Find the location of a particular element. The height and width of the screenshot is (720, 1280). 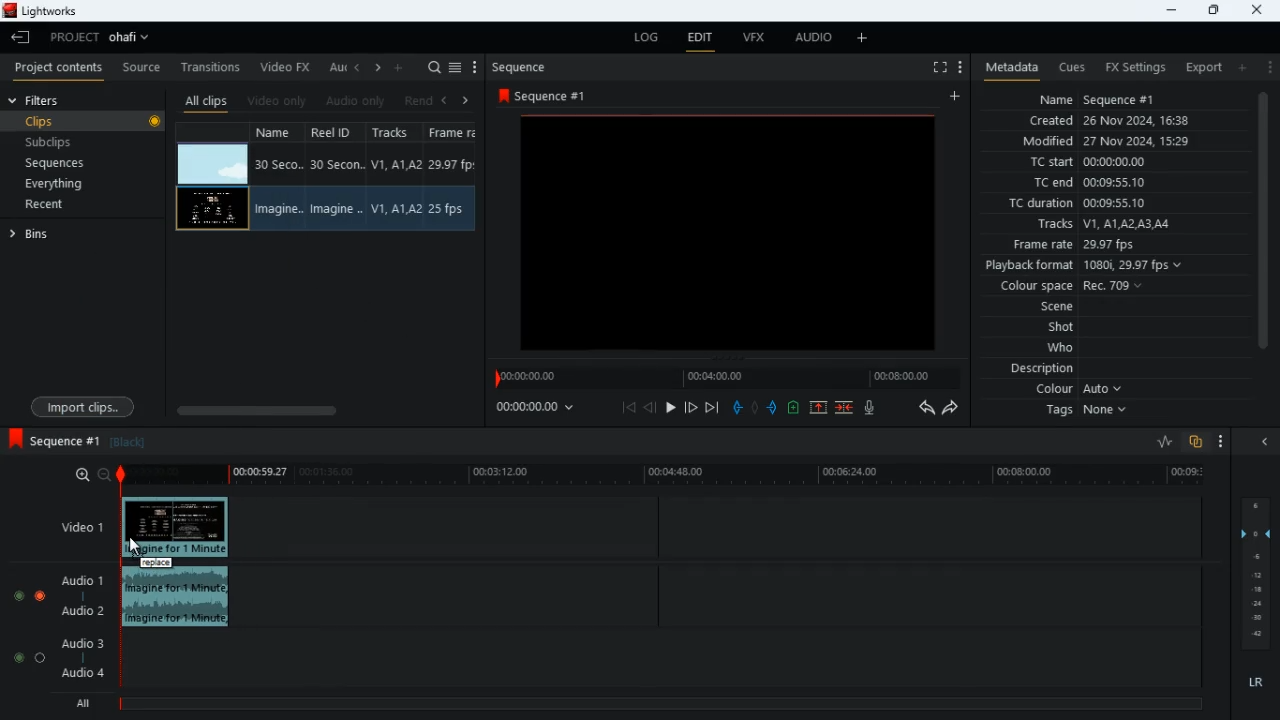

"Imagine" audio clip is located at coordinates (176, 599).